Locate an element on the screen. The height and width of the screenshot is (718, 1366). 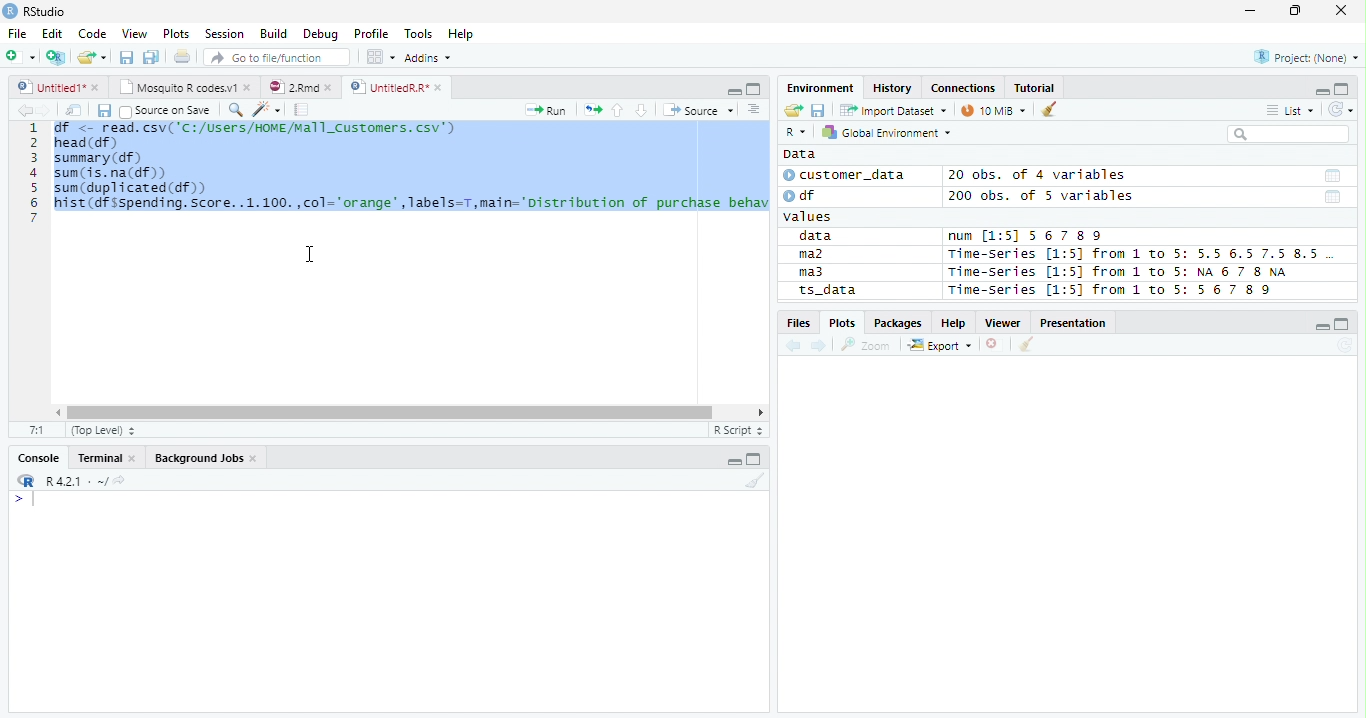
Close is located at coordinates (1340, 11).